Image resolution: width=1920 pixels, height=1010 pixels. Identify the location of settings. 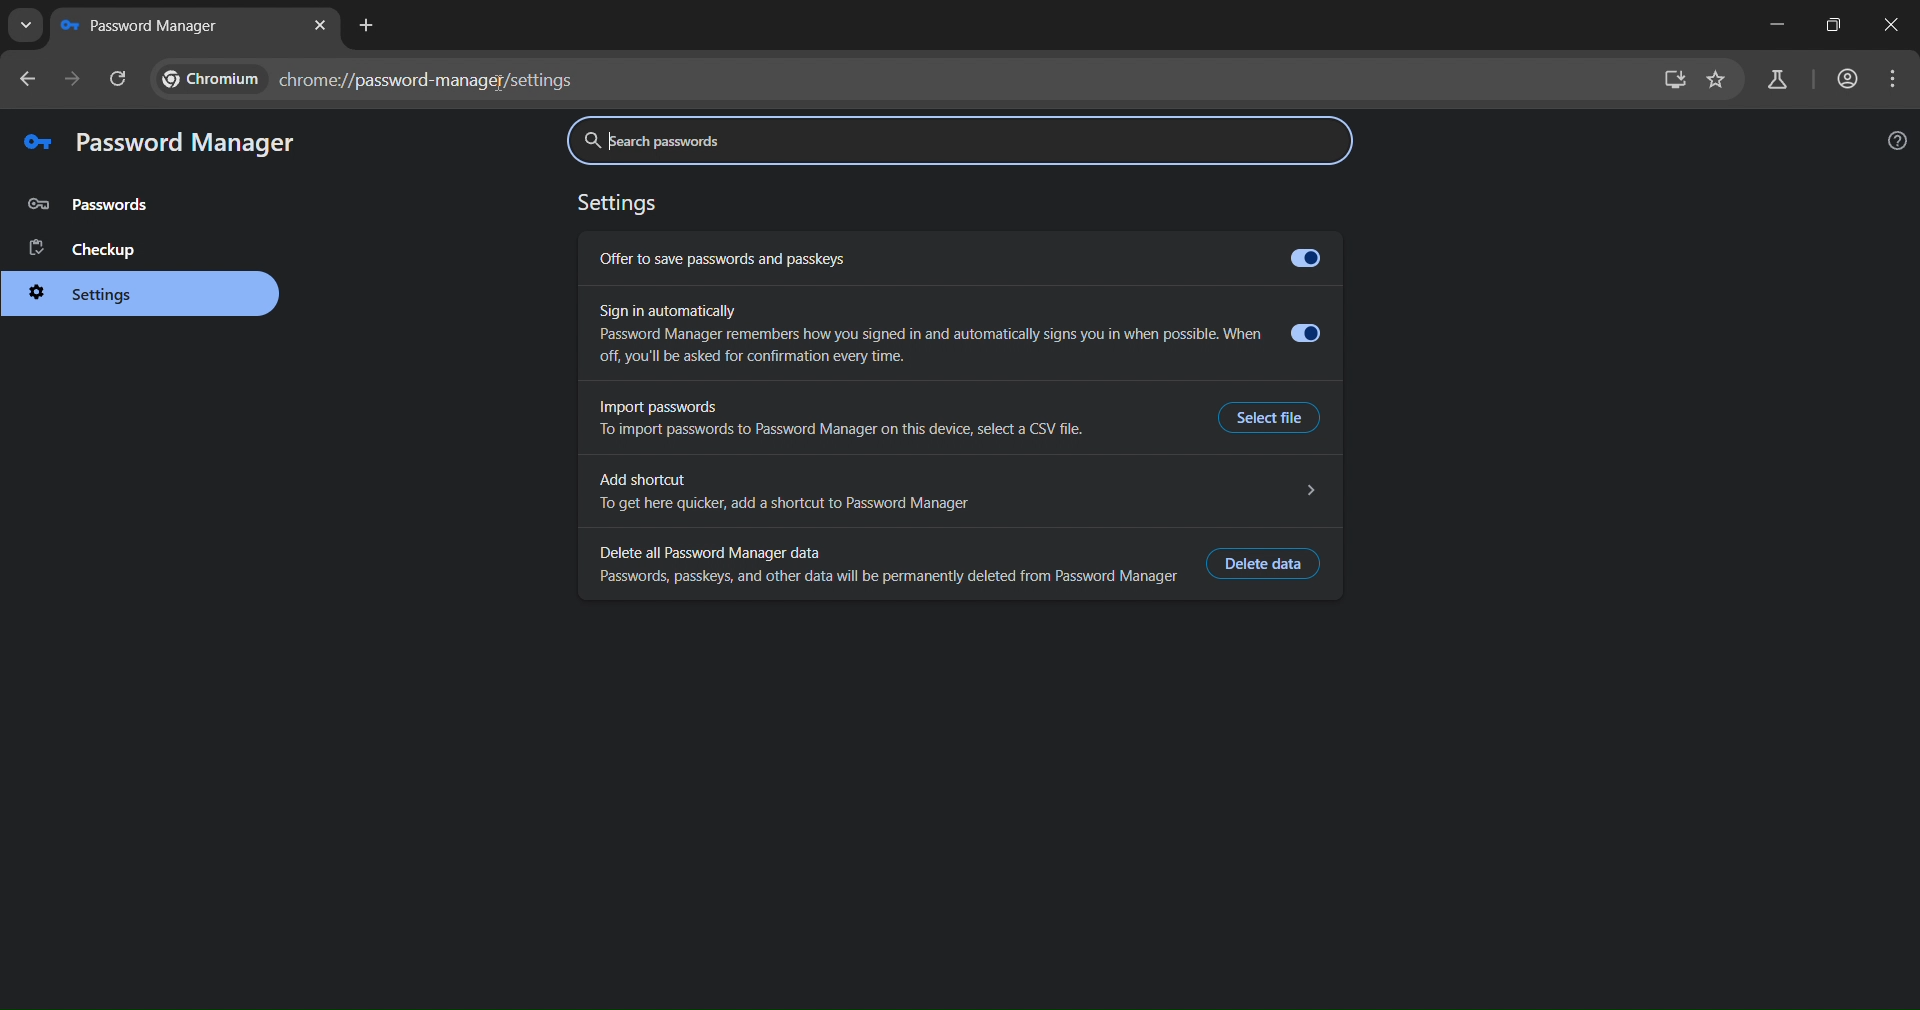
(93, 295).